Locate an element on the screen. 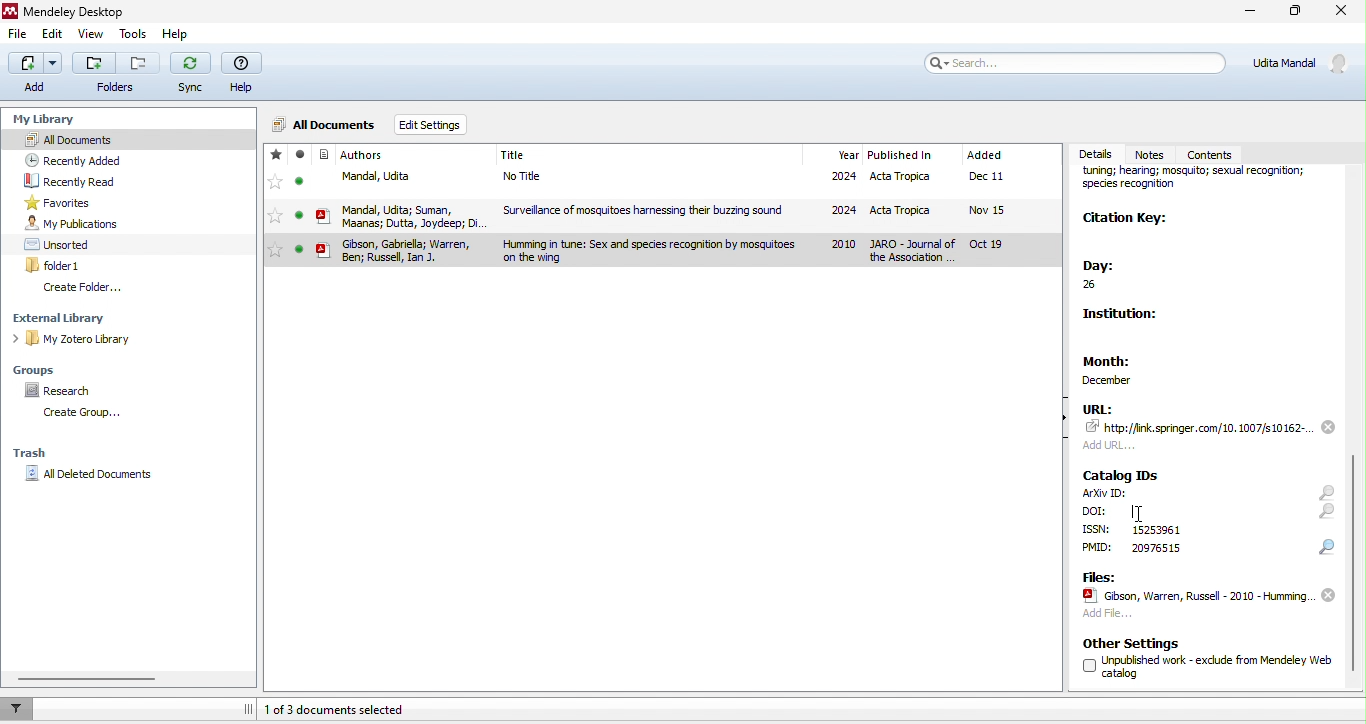 Image resolution: width=1366 pixels, height=724 pixels. url is located at coordinates (1098, 408).